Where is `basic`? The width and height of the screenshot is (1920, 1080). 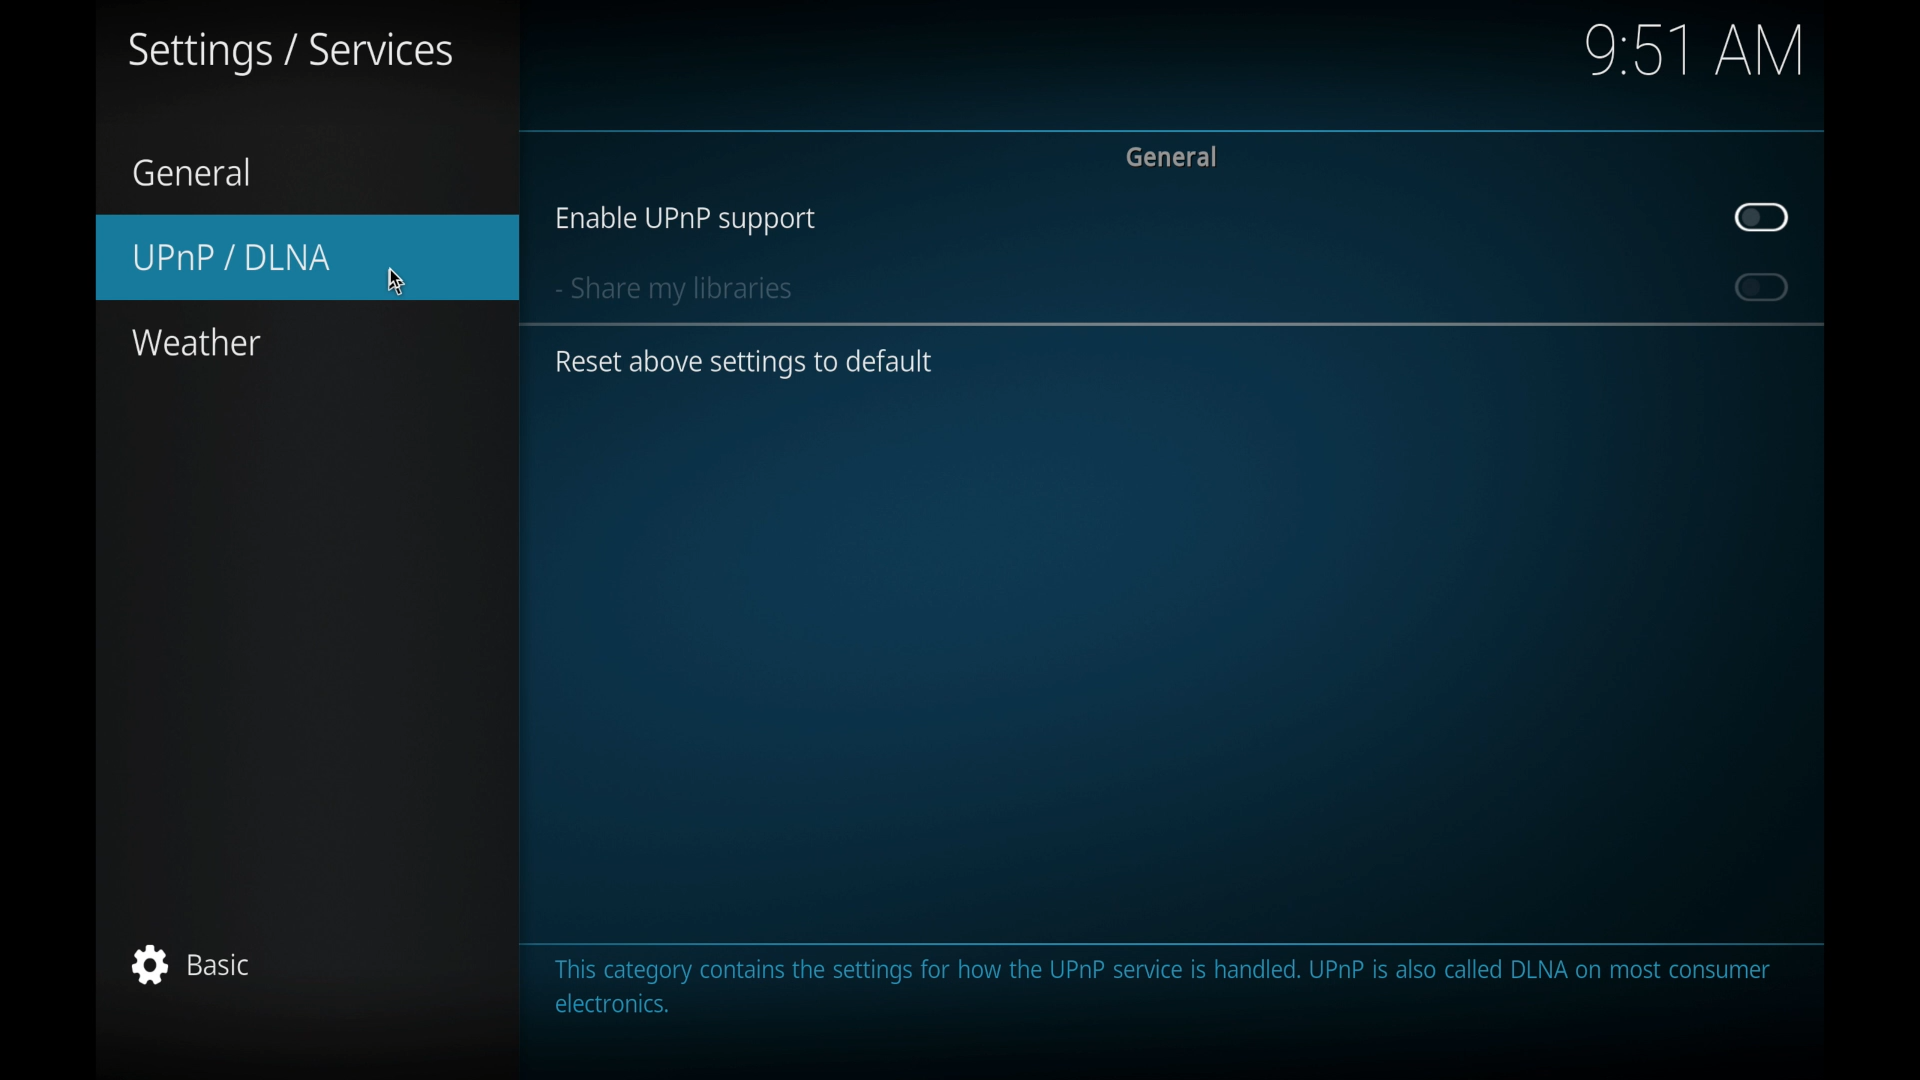 basic is located at coordinates (186, 964).